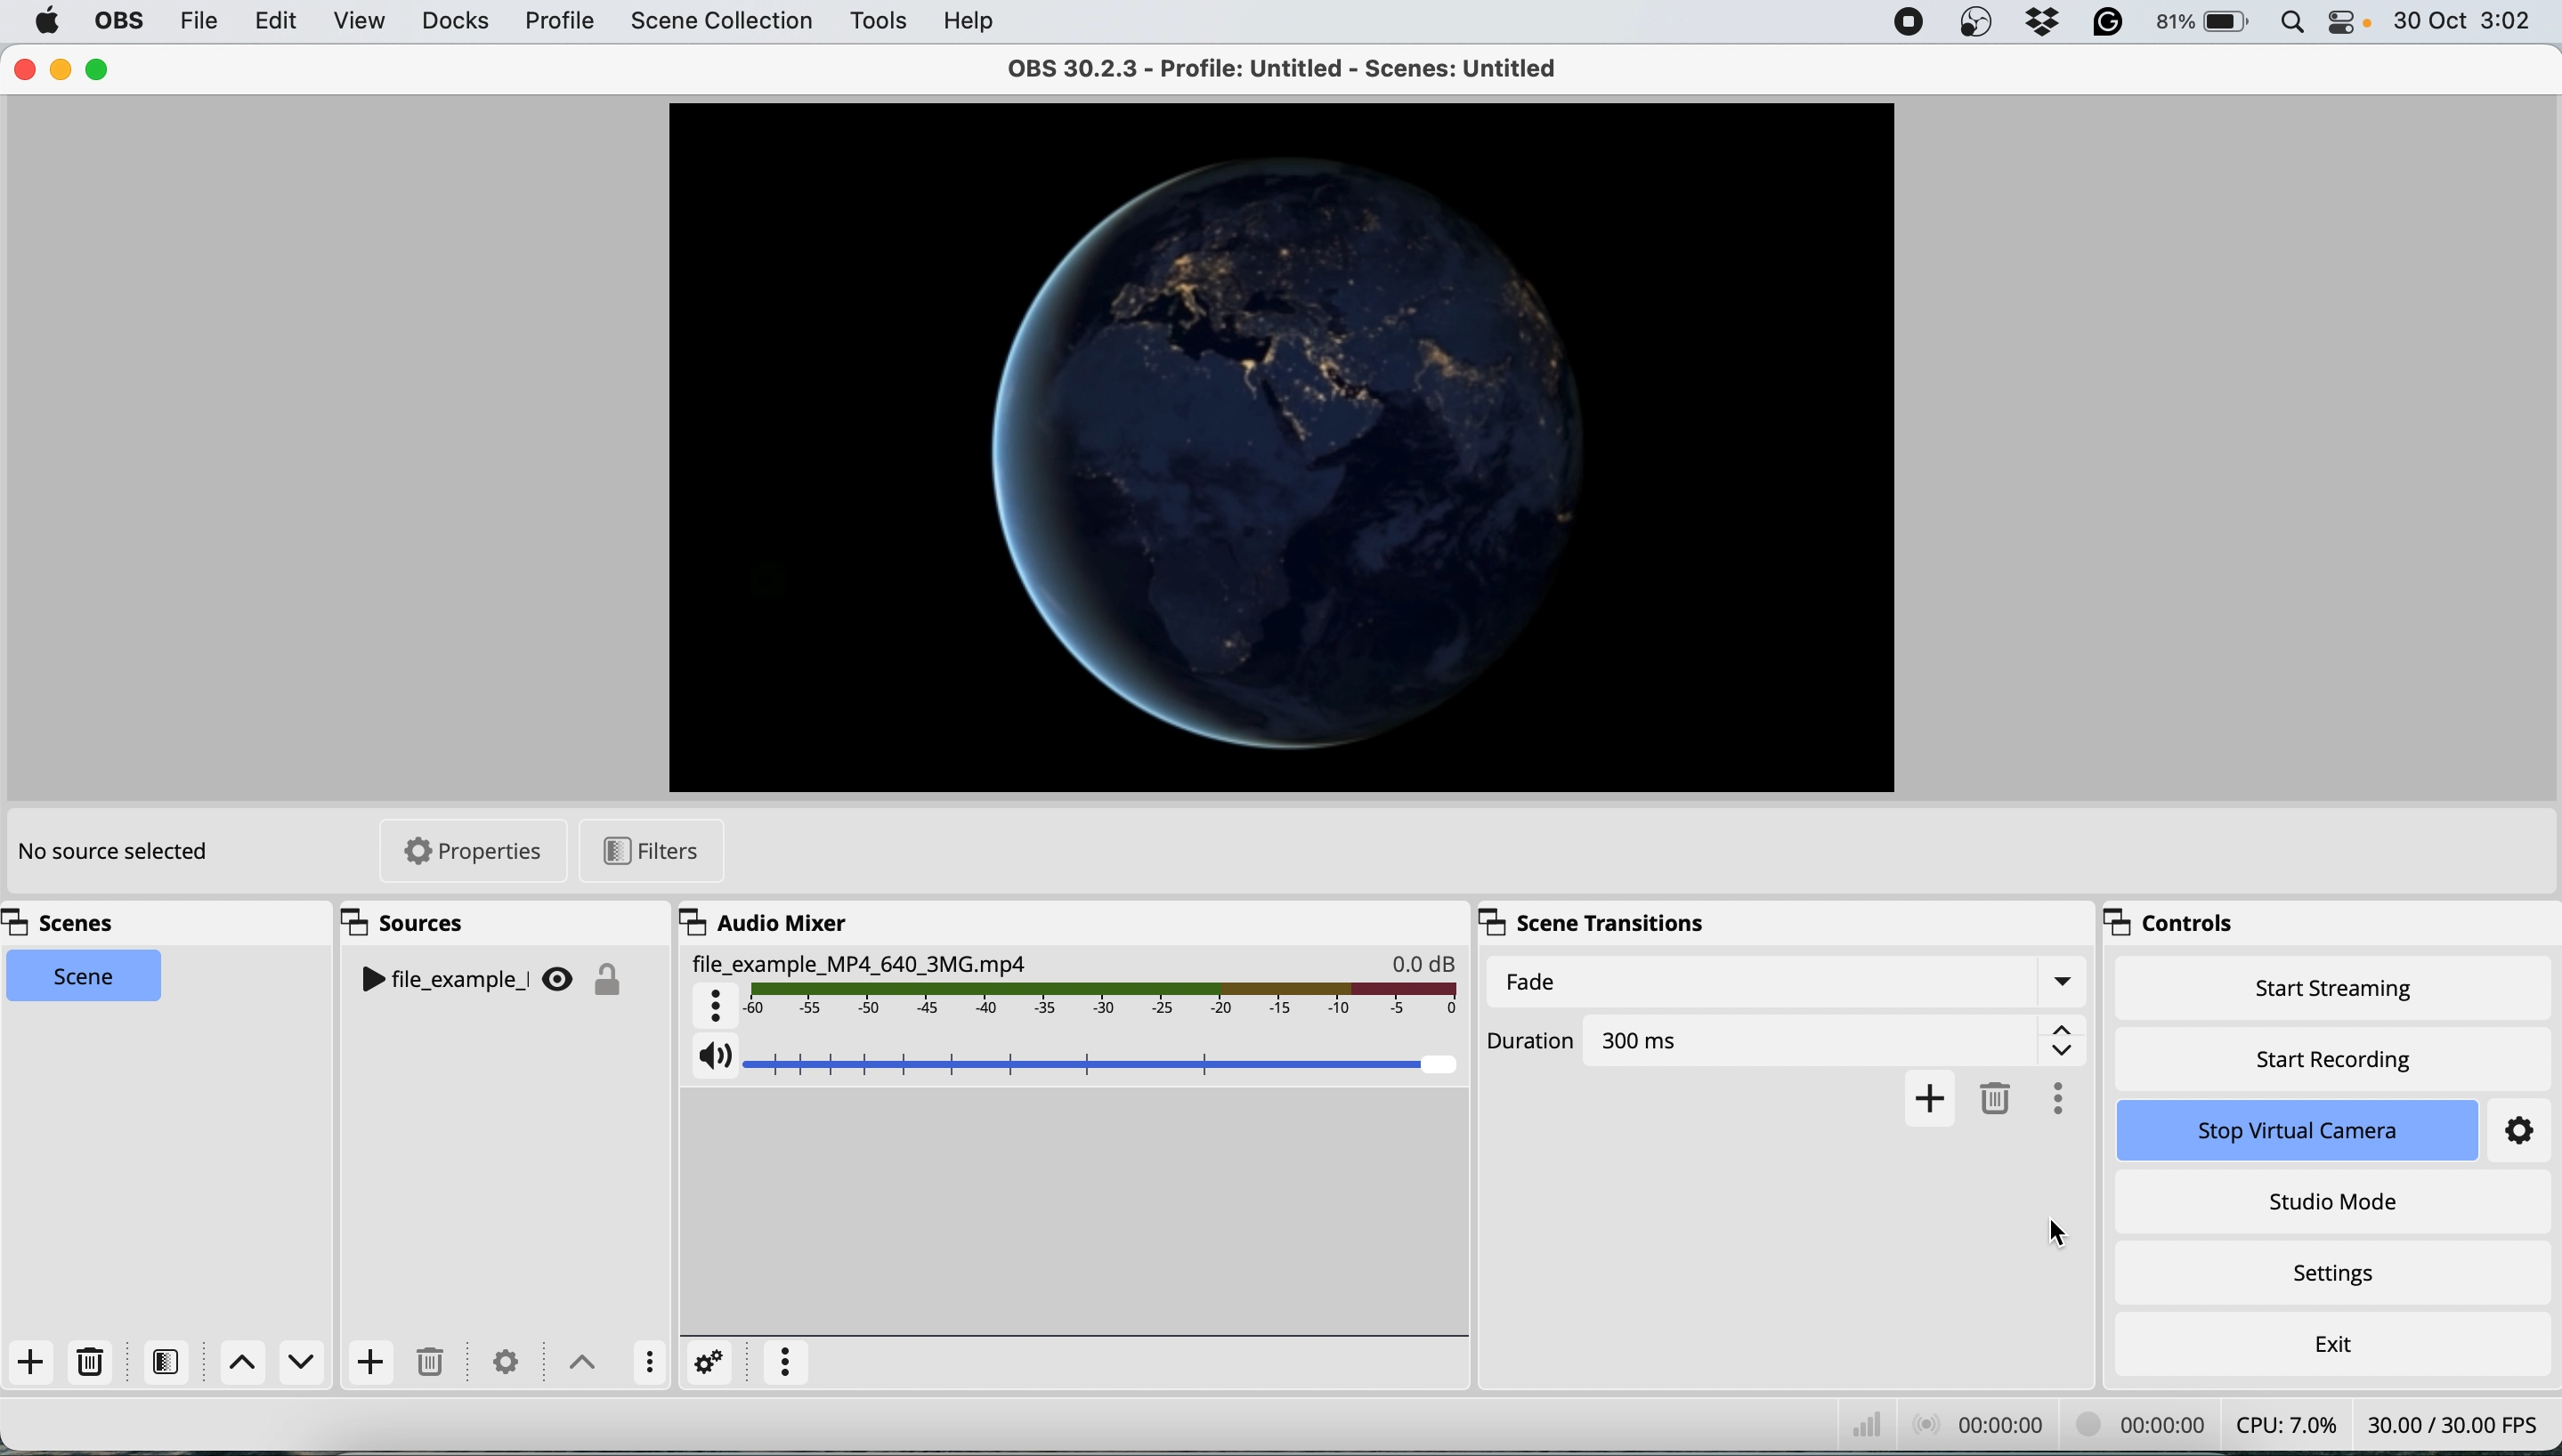 This screenshot has height=1456, width=2562. What do you see at coordinates (2466, 20) in the screenshot?
I see `date and time` at bounding box center [2466, 20].